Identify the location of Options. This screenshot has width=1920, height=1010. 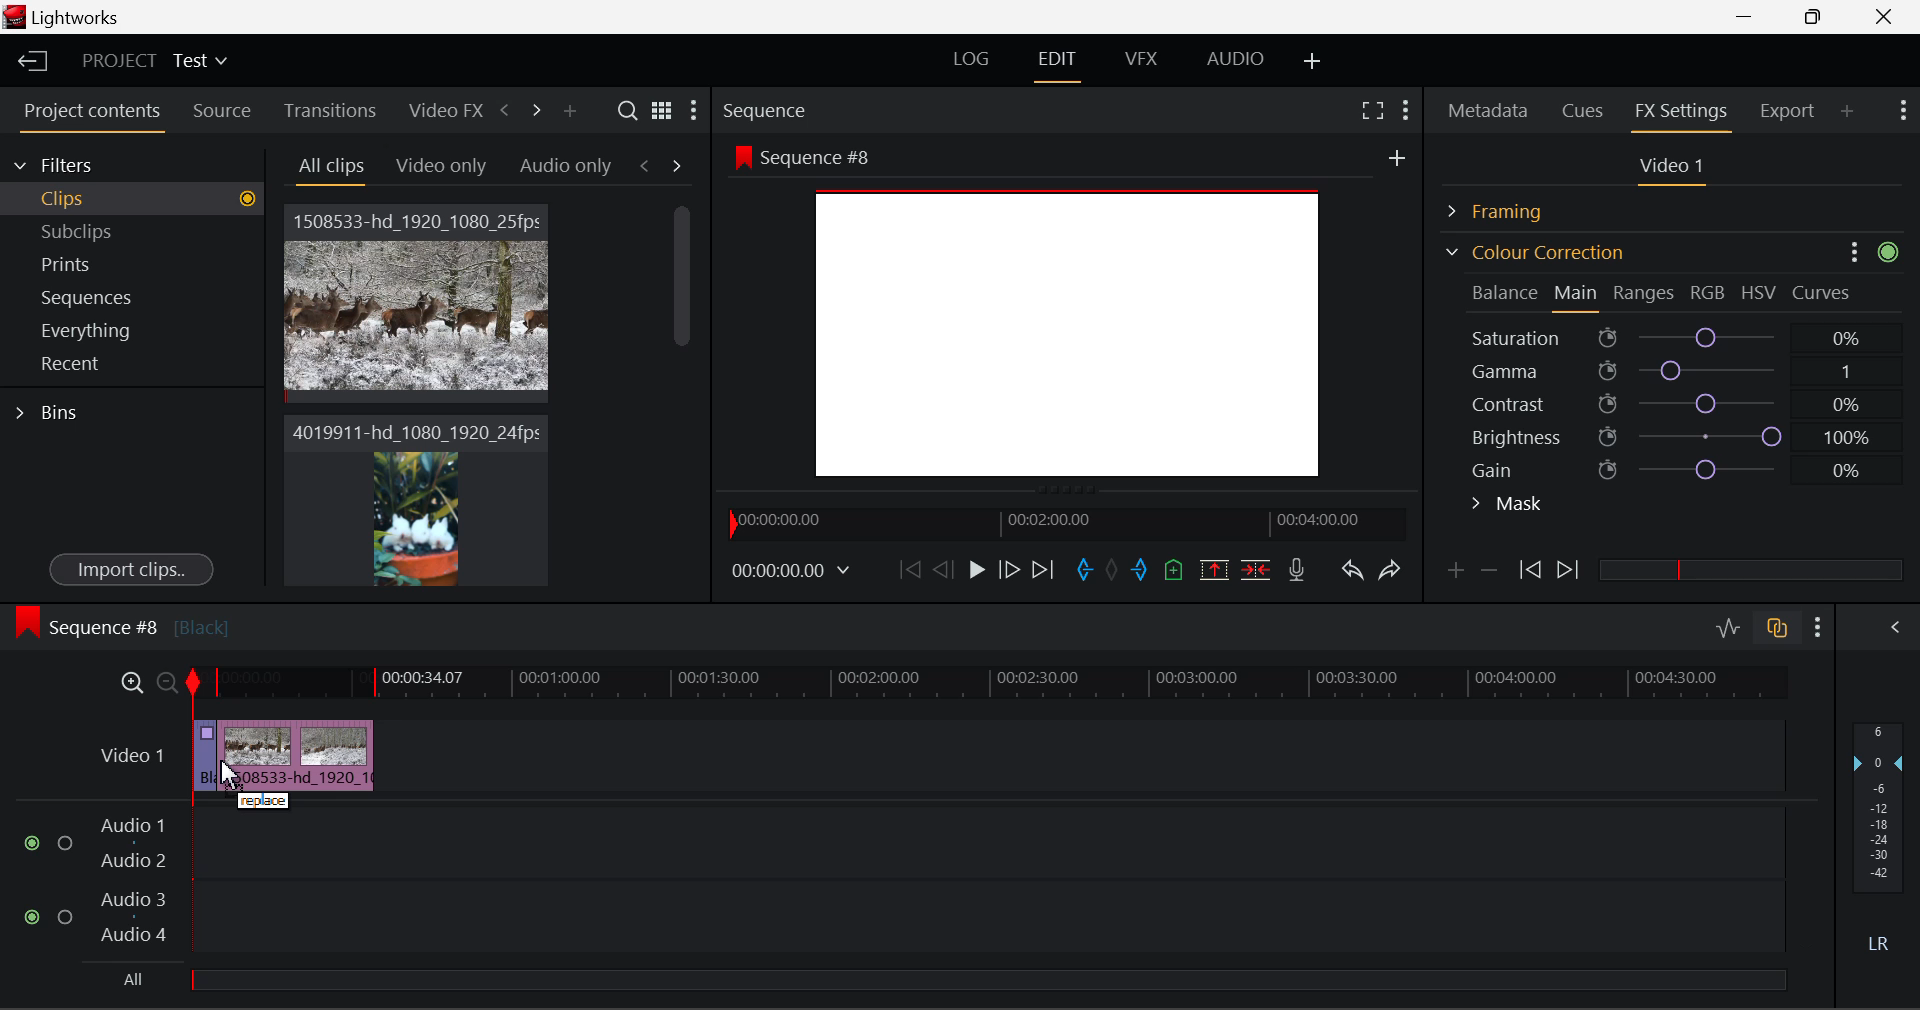
(1849, 250).